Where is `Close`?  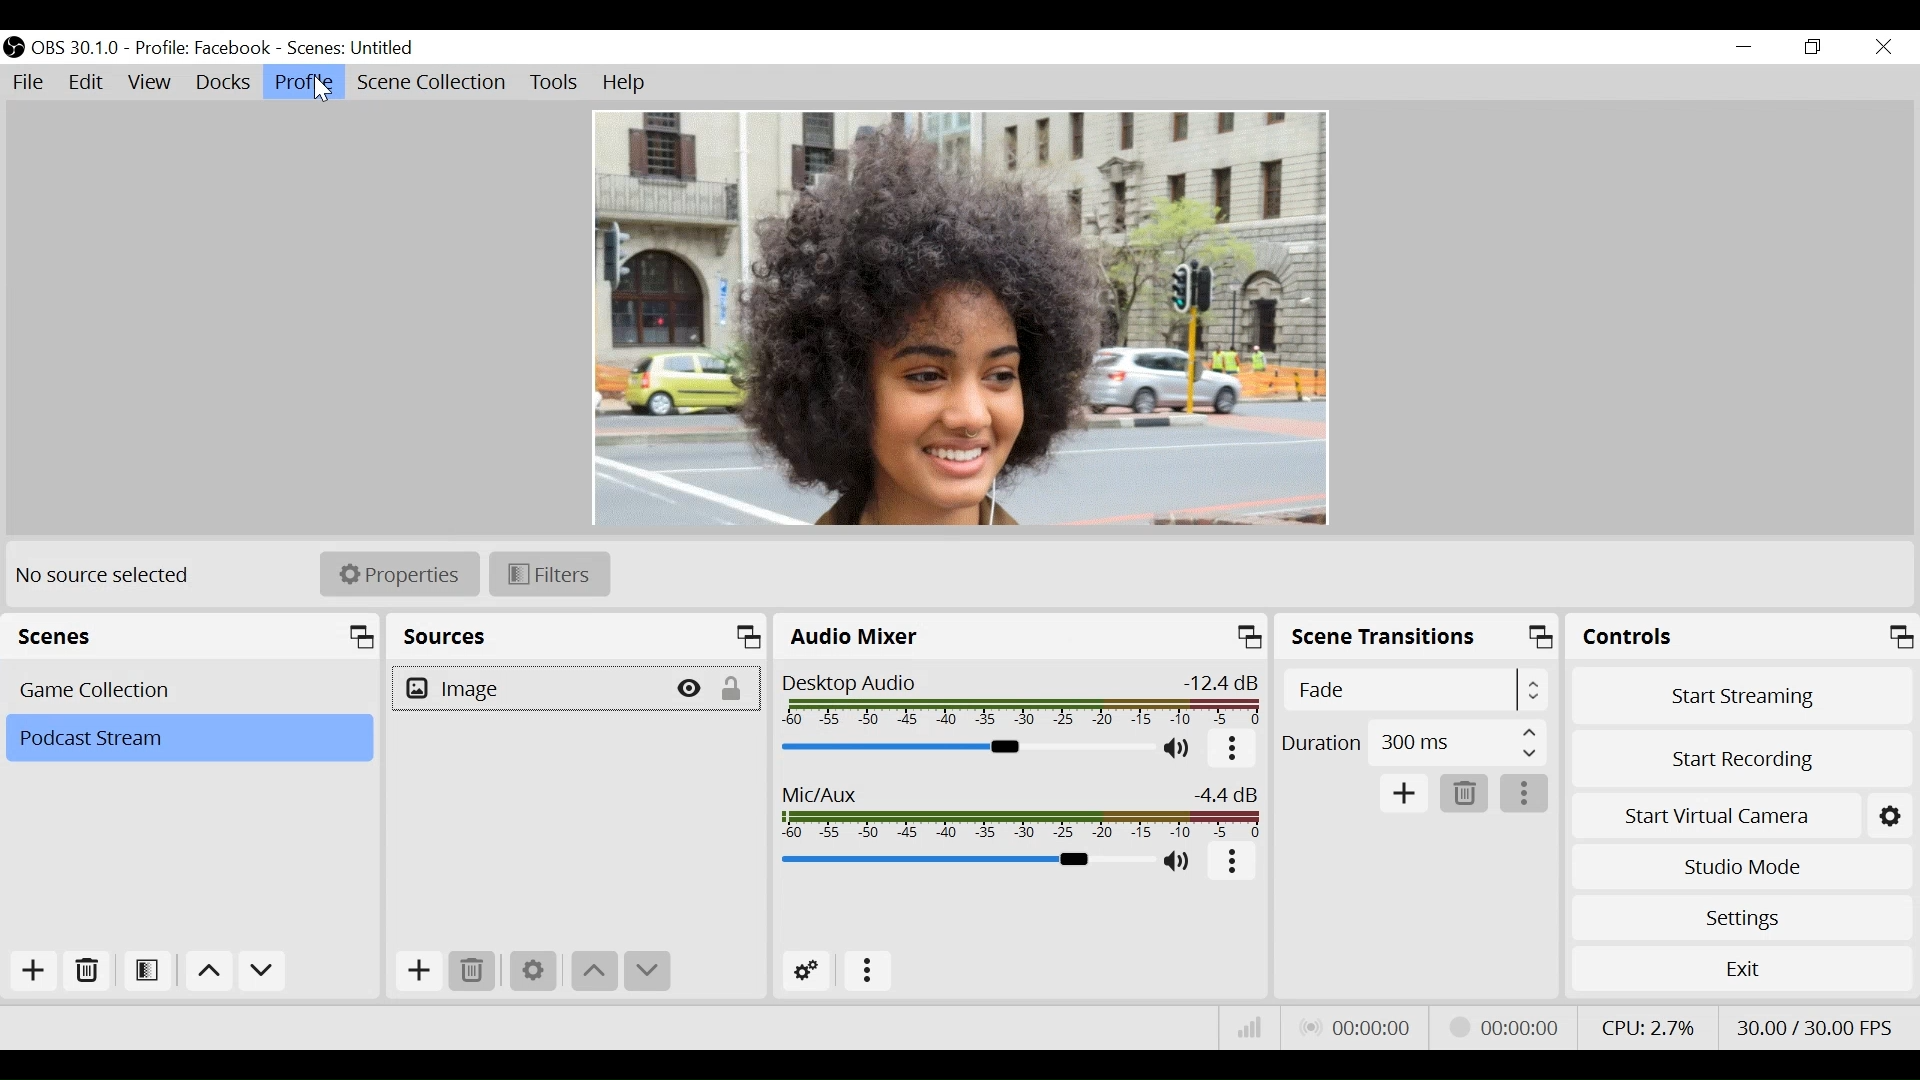 Close is located at coordinates (1883, 46).